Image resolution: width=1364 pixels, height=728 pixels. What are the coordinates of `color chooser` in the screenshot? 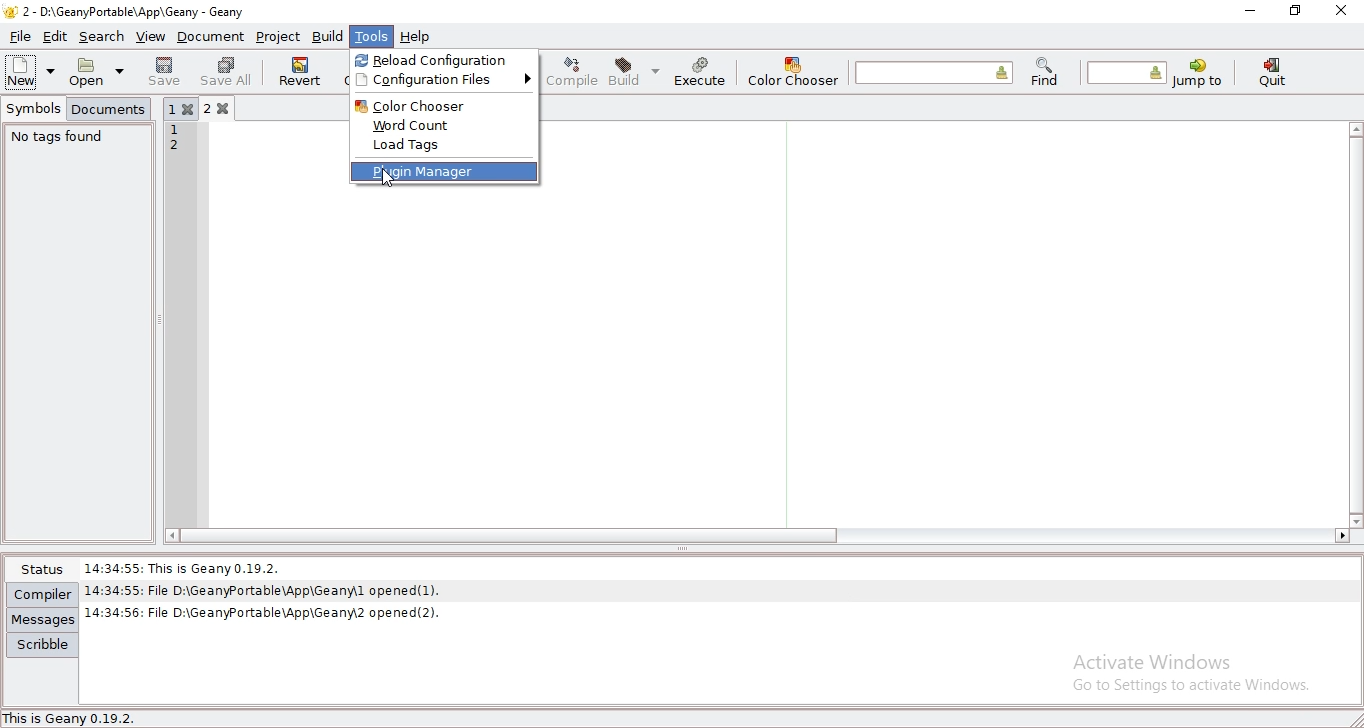 It's located at (408, 107).